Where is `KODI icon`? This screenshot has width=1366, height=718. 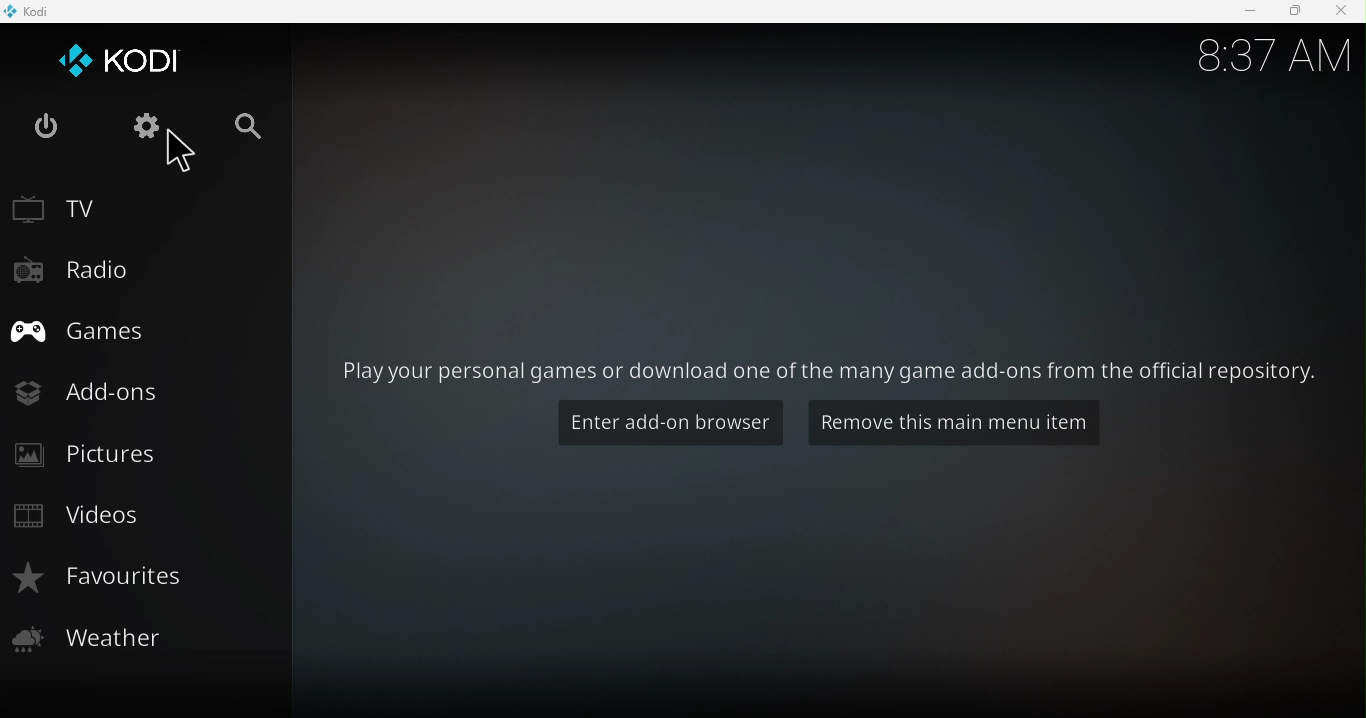 KODI icon is located at coordinates (138, 59).